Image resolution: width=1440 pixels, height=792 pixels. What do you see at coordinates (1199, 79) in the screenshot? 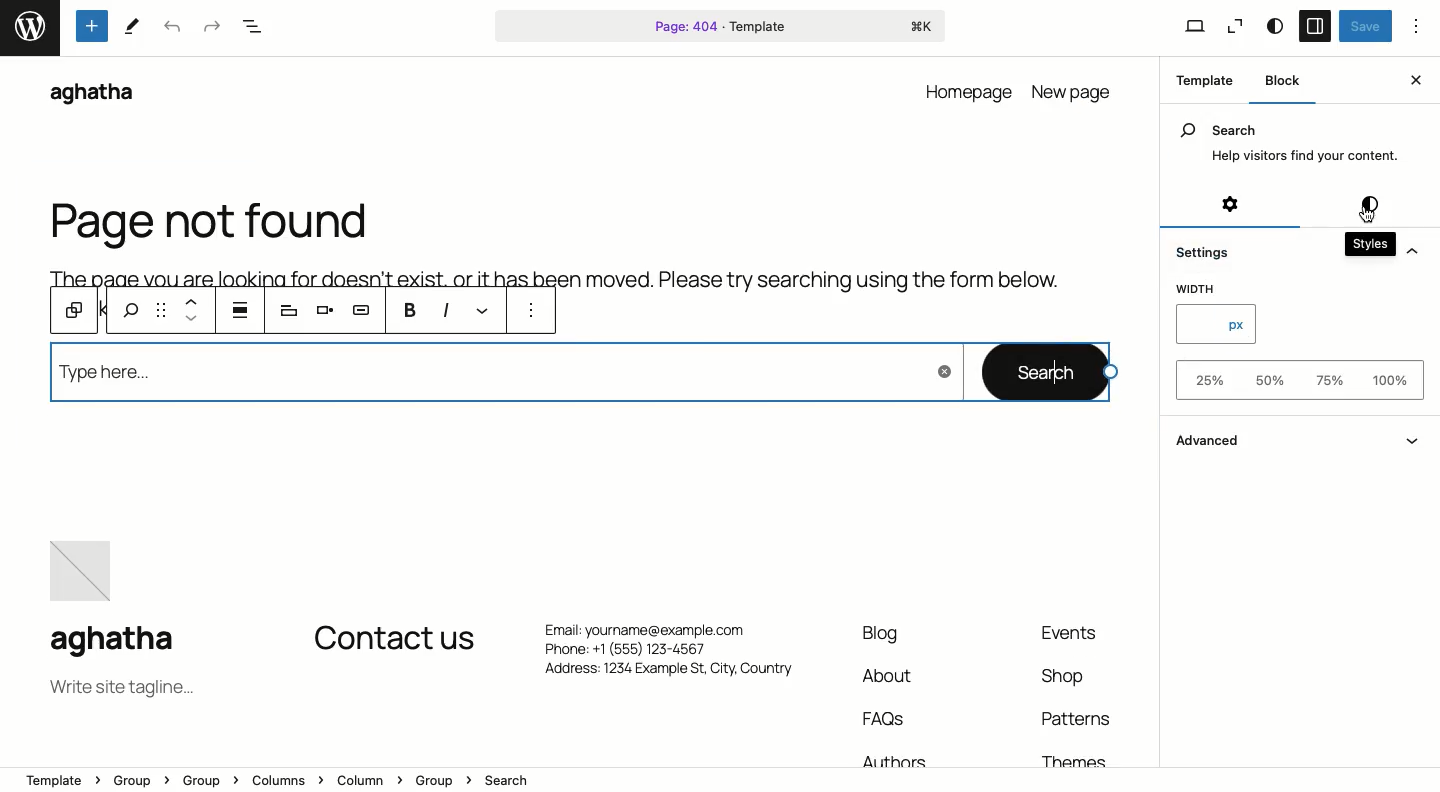
I see `Template` at bounding box center [1199, 79].